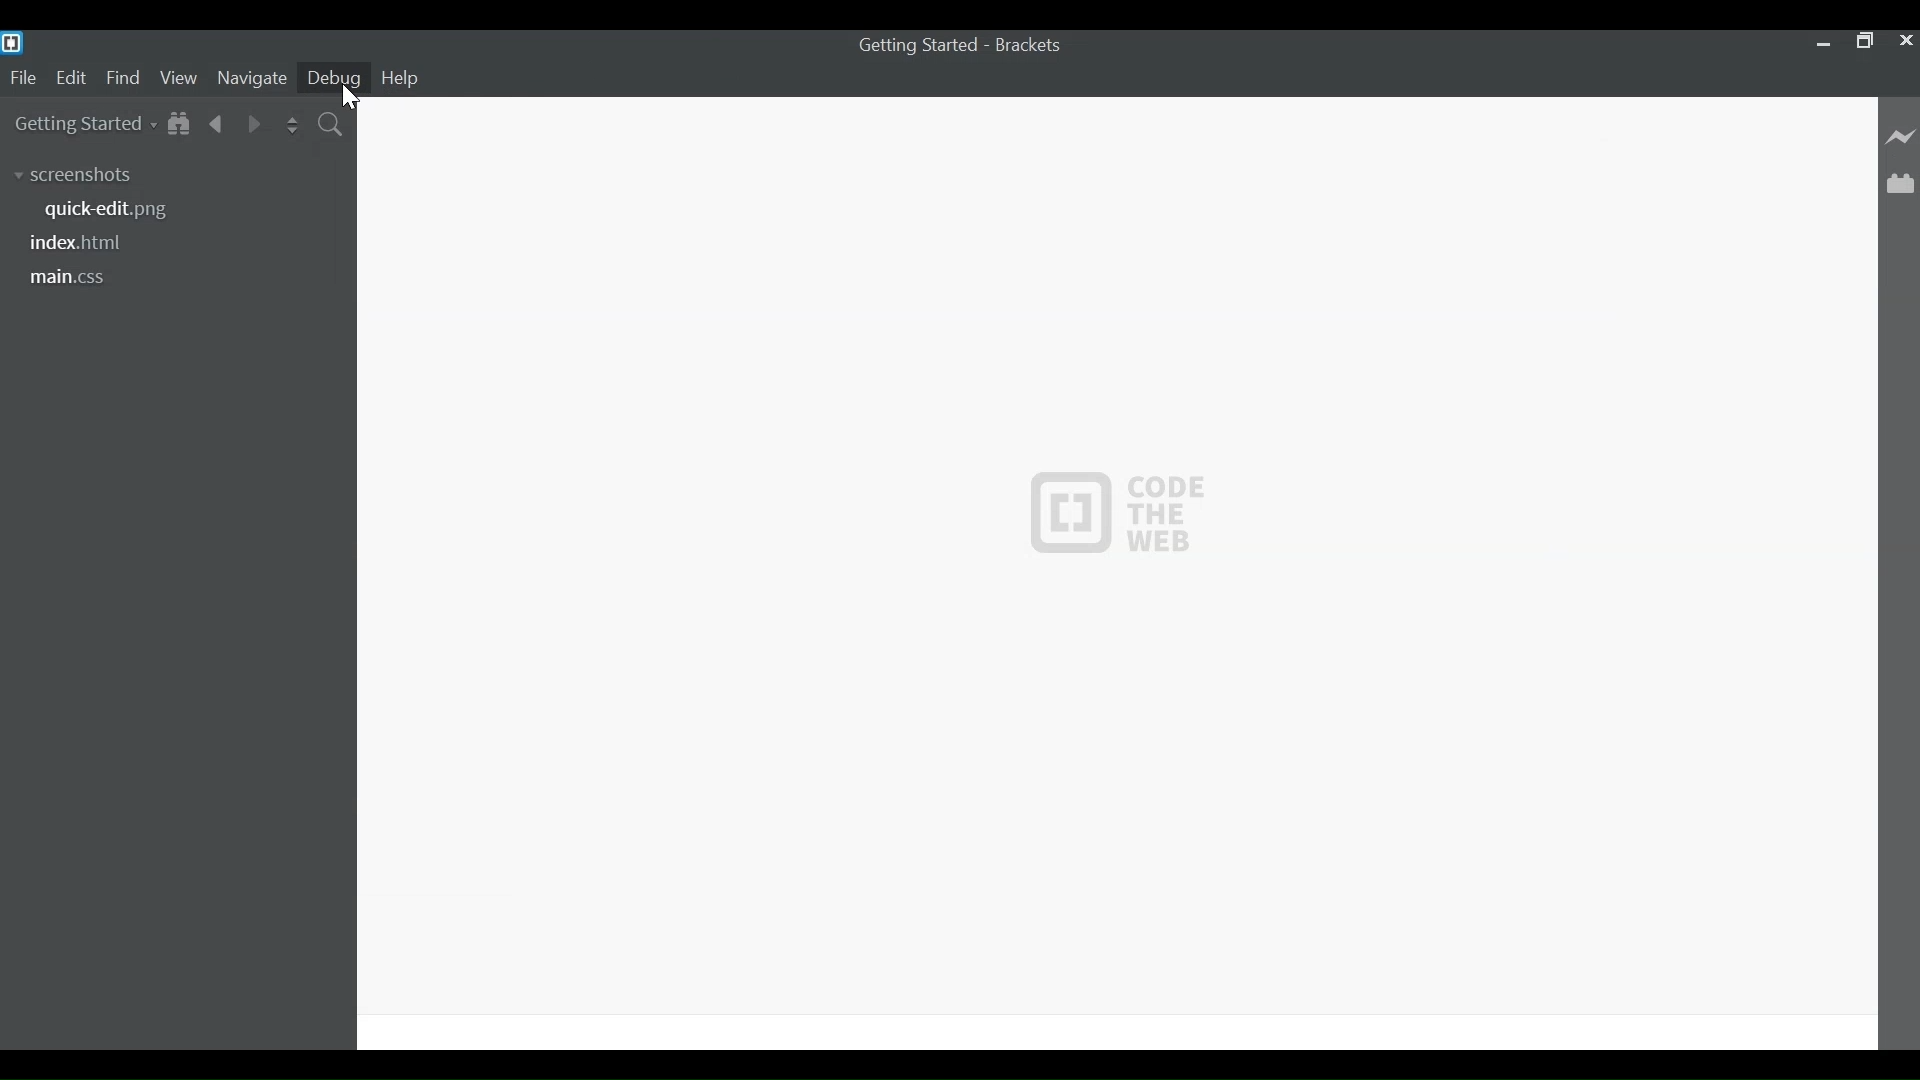  What do you see at coordinates (333, 127) in the screenshot?
I see `Find in Files` at bounding box center [333, 127].